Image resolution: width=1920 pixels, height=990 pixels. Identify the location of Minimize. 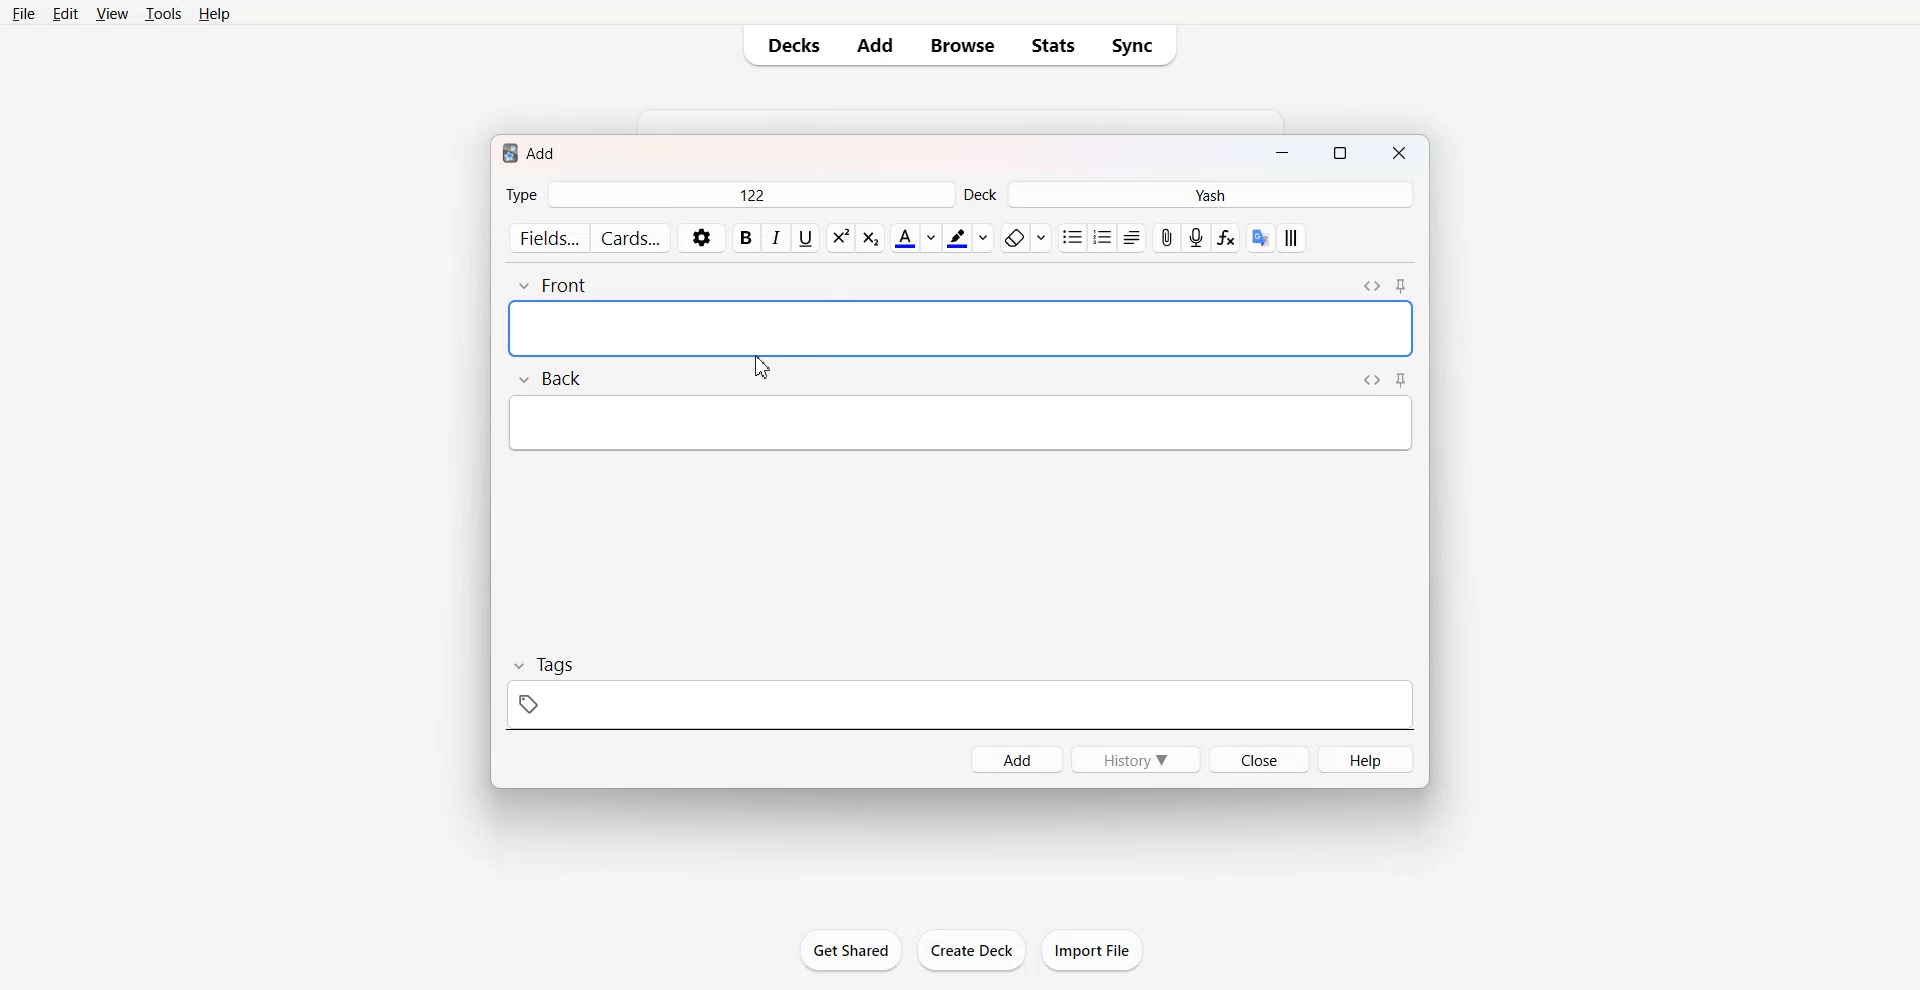
(1281, 155).